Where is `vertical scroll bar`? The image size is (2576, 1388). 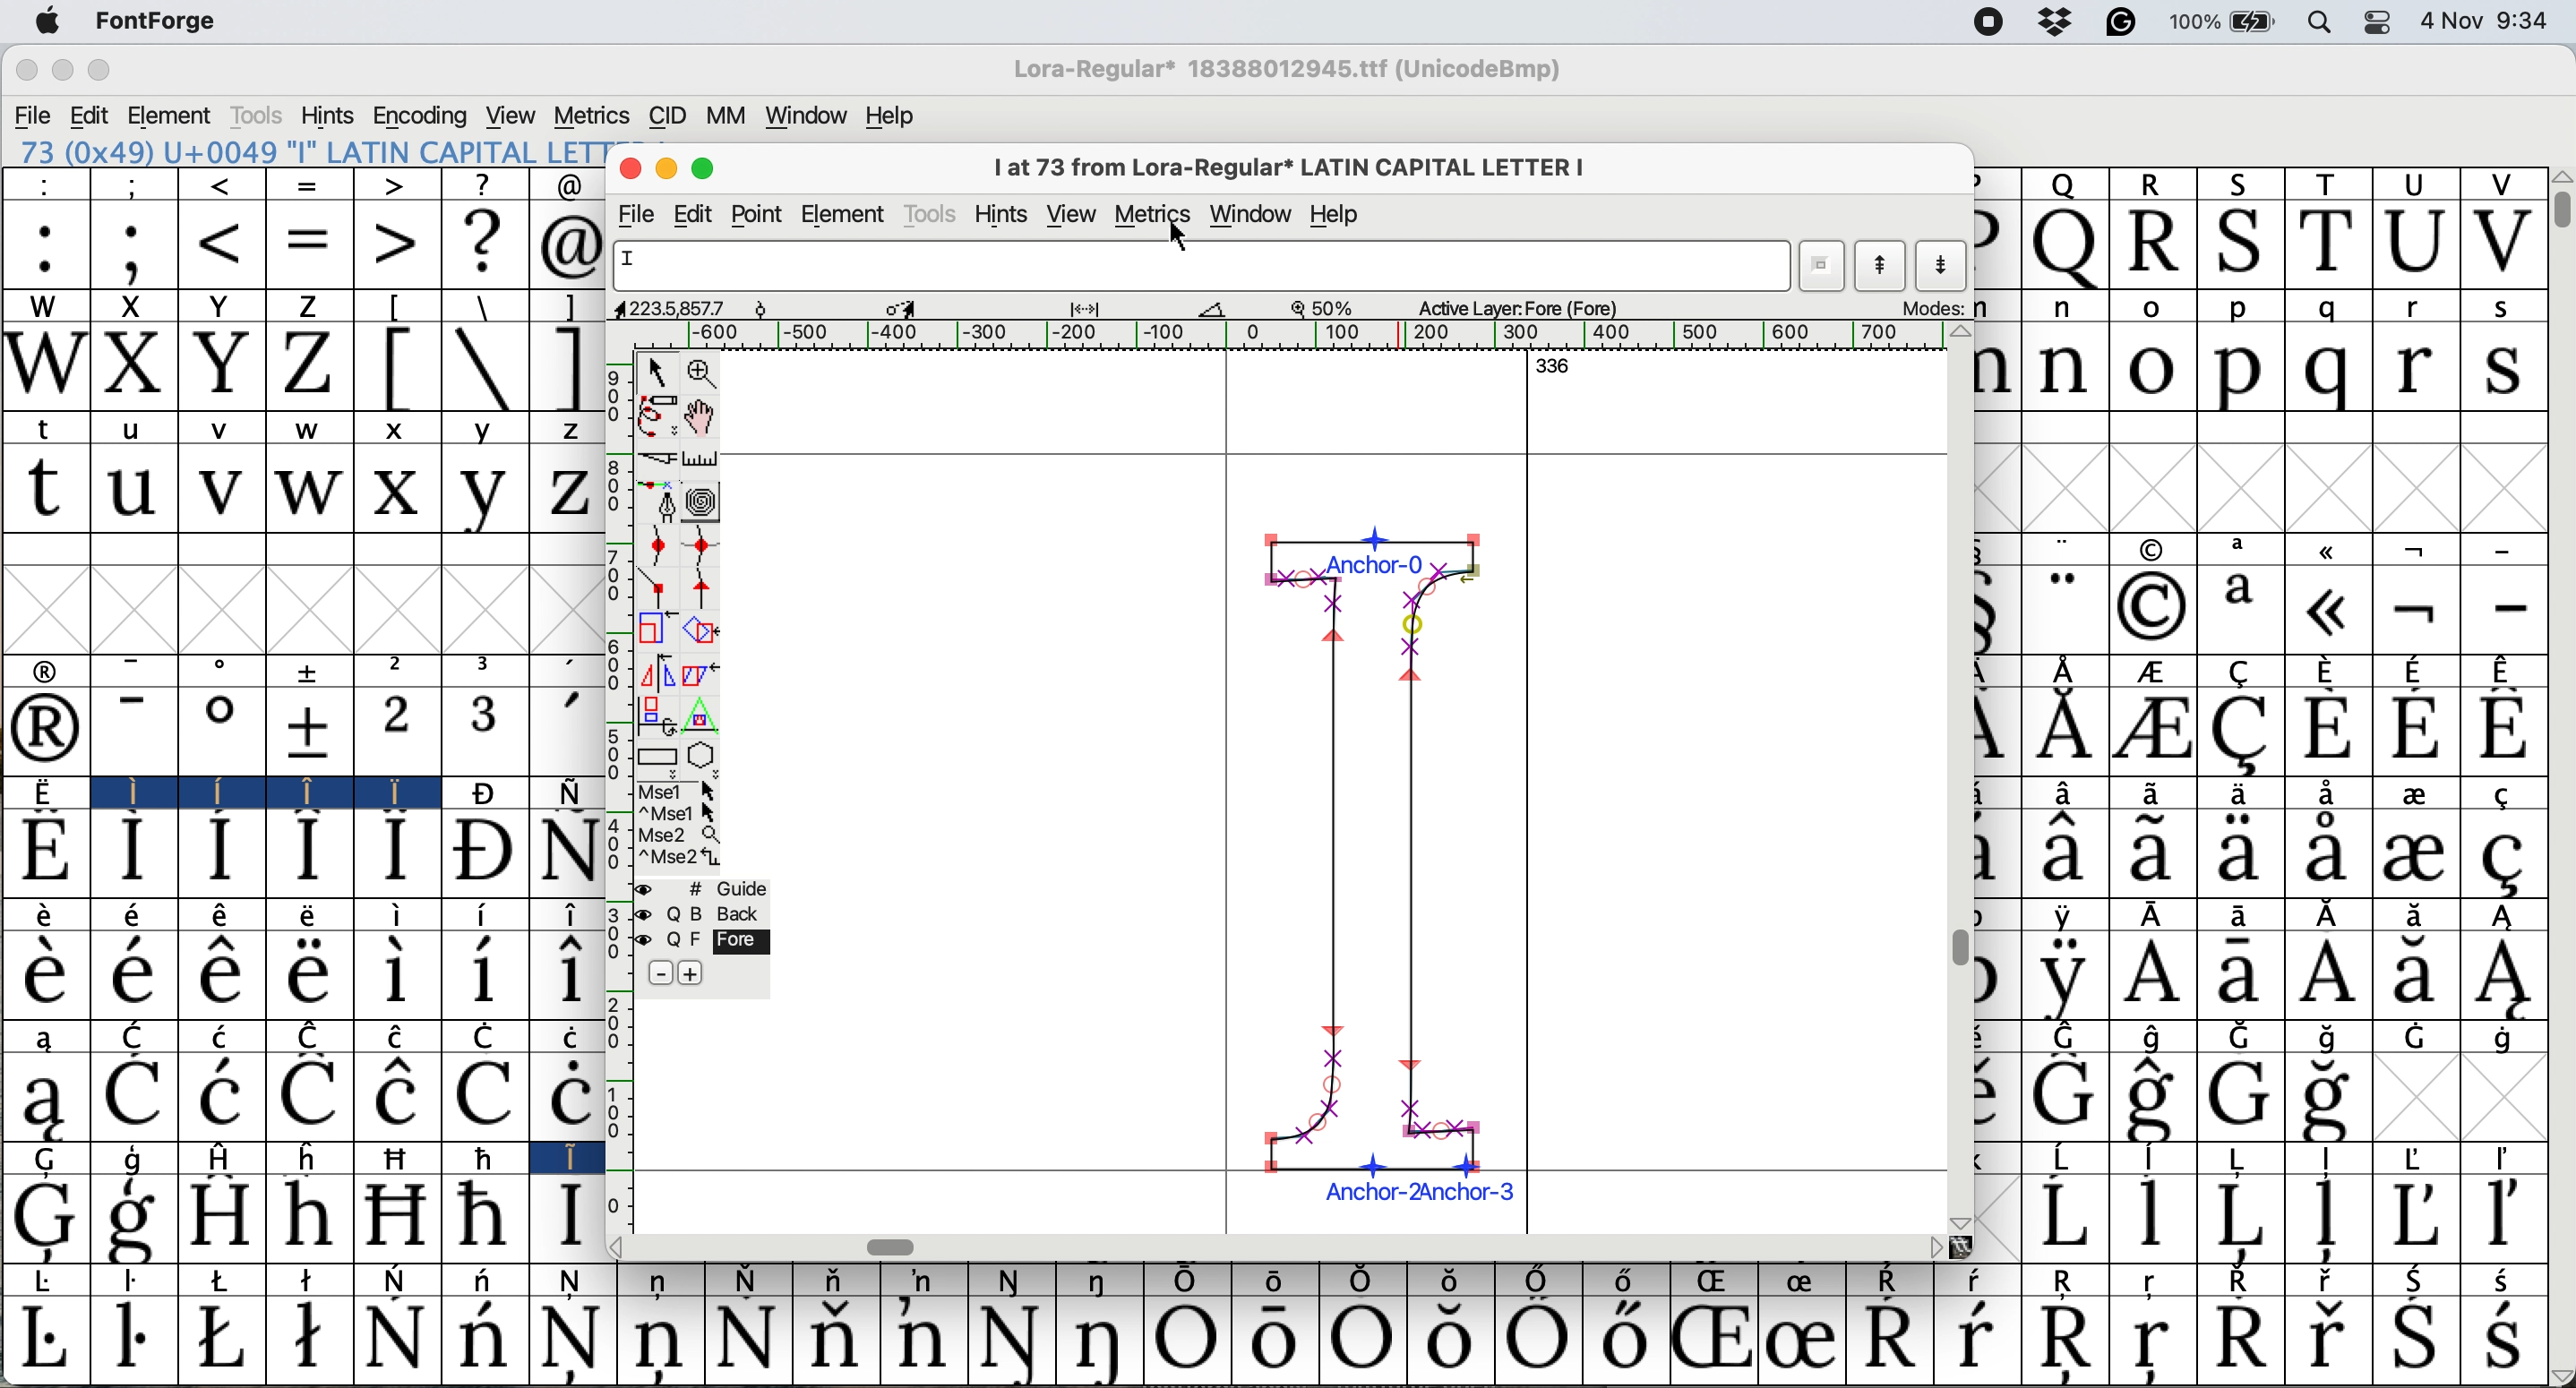 vertical scroll bar is located at coordinates (2560, 215).